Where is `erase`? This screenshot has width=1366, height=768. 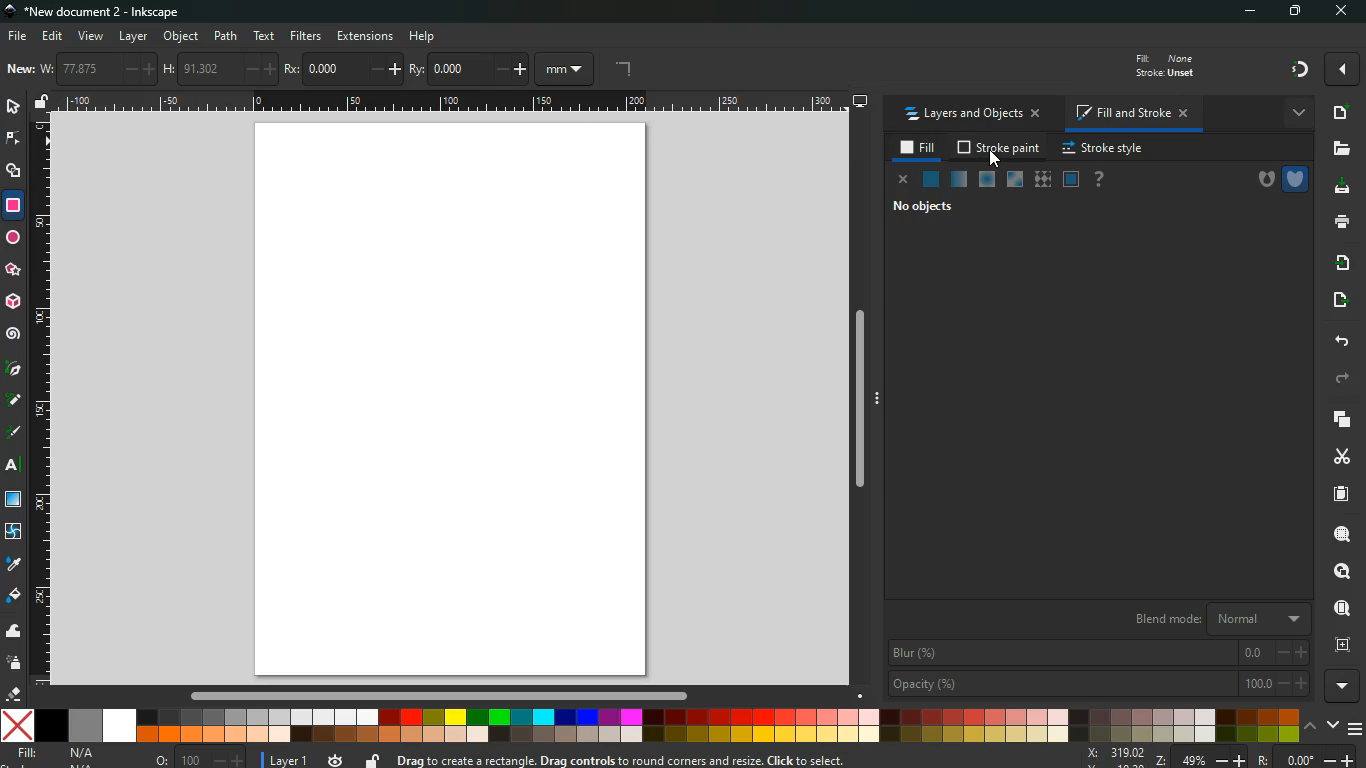
erase is located at coordinates (14, 693).